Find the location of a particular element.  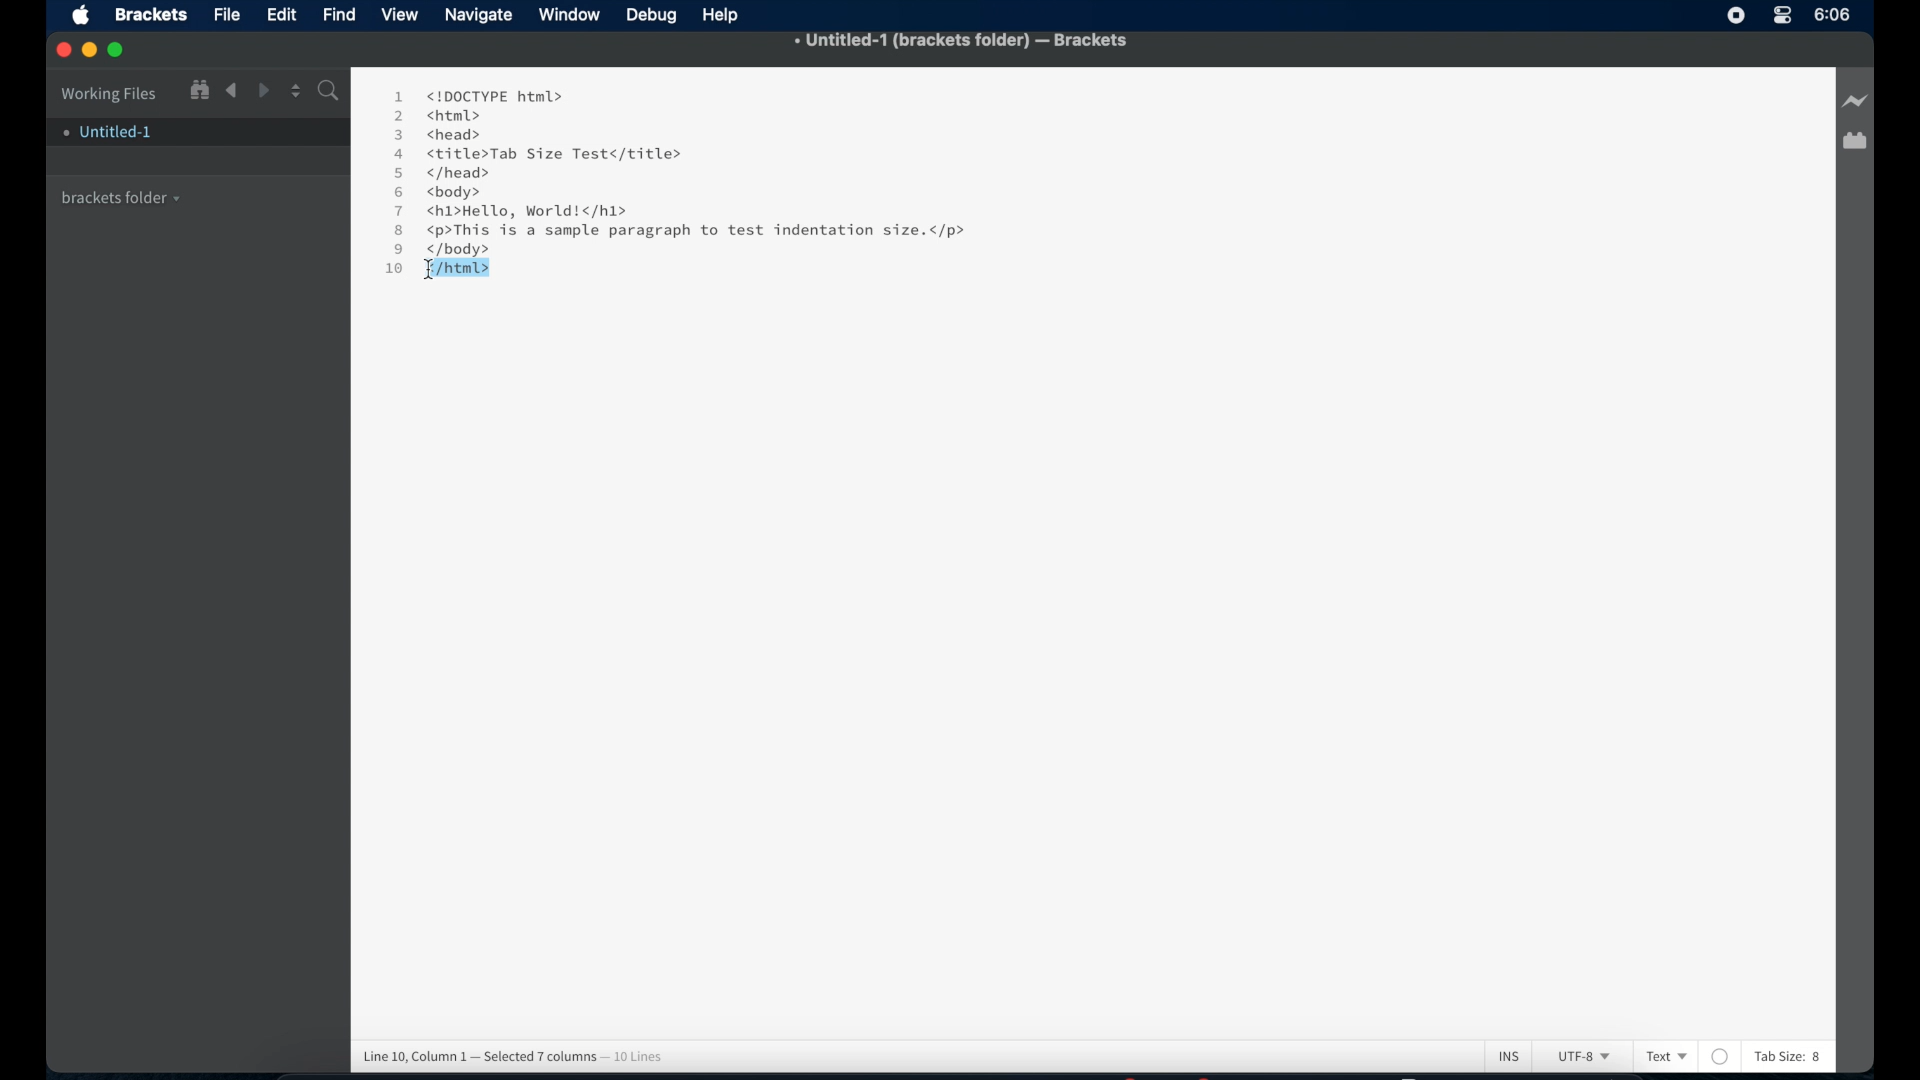

1  <!DOCTYPE html> is located at coordinates (477, 95).